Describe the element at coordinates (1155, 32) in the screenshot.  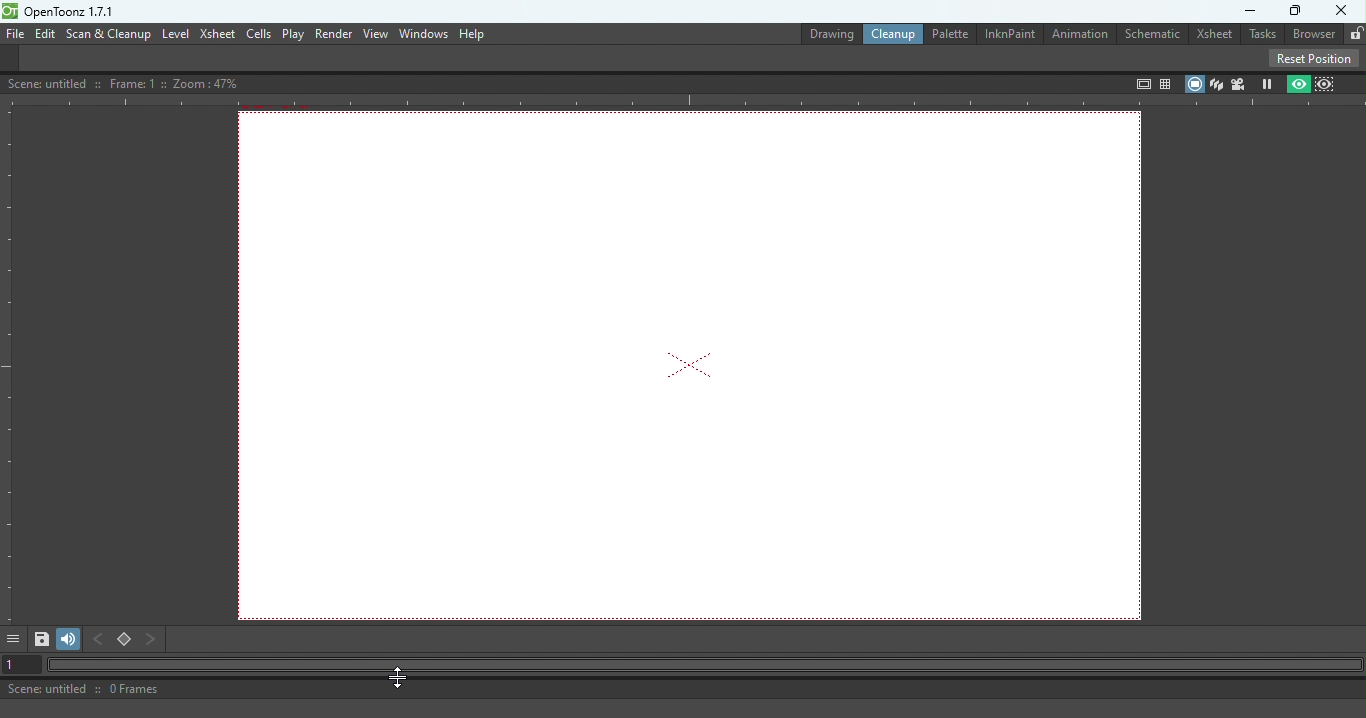
I see `Schematic` at that location.